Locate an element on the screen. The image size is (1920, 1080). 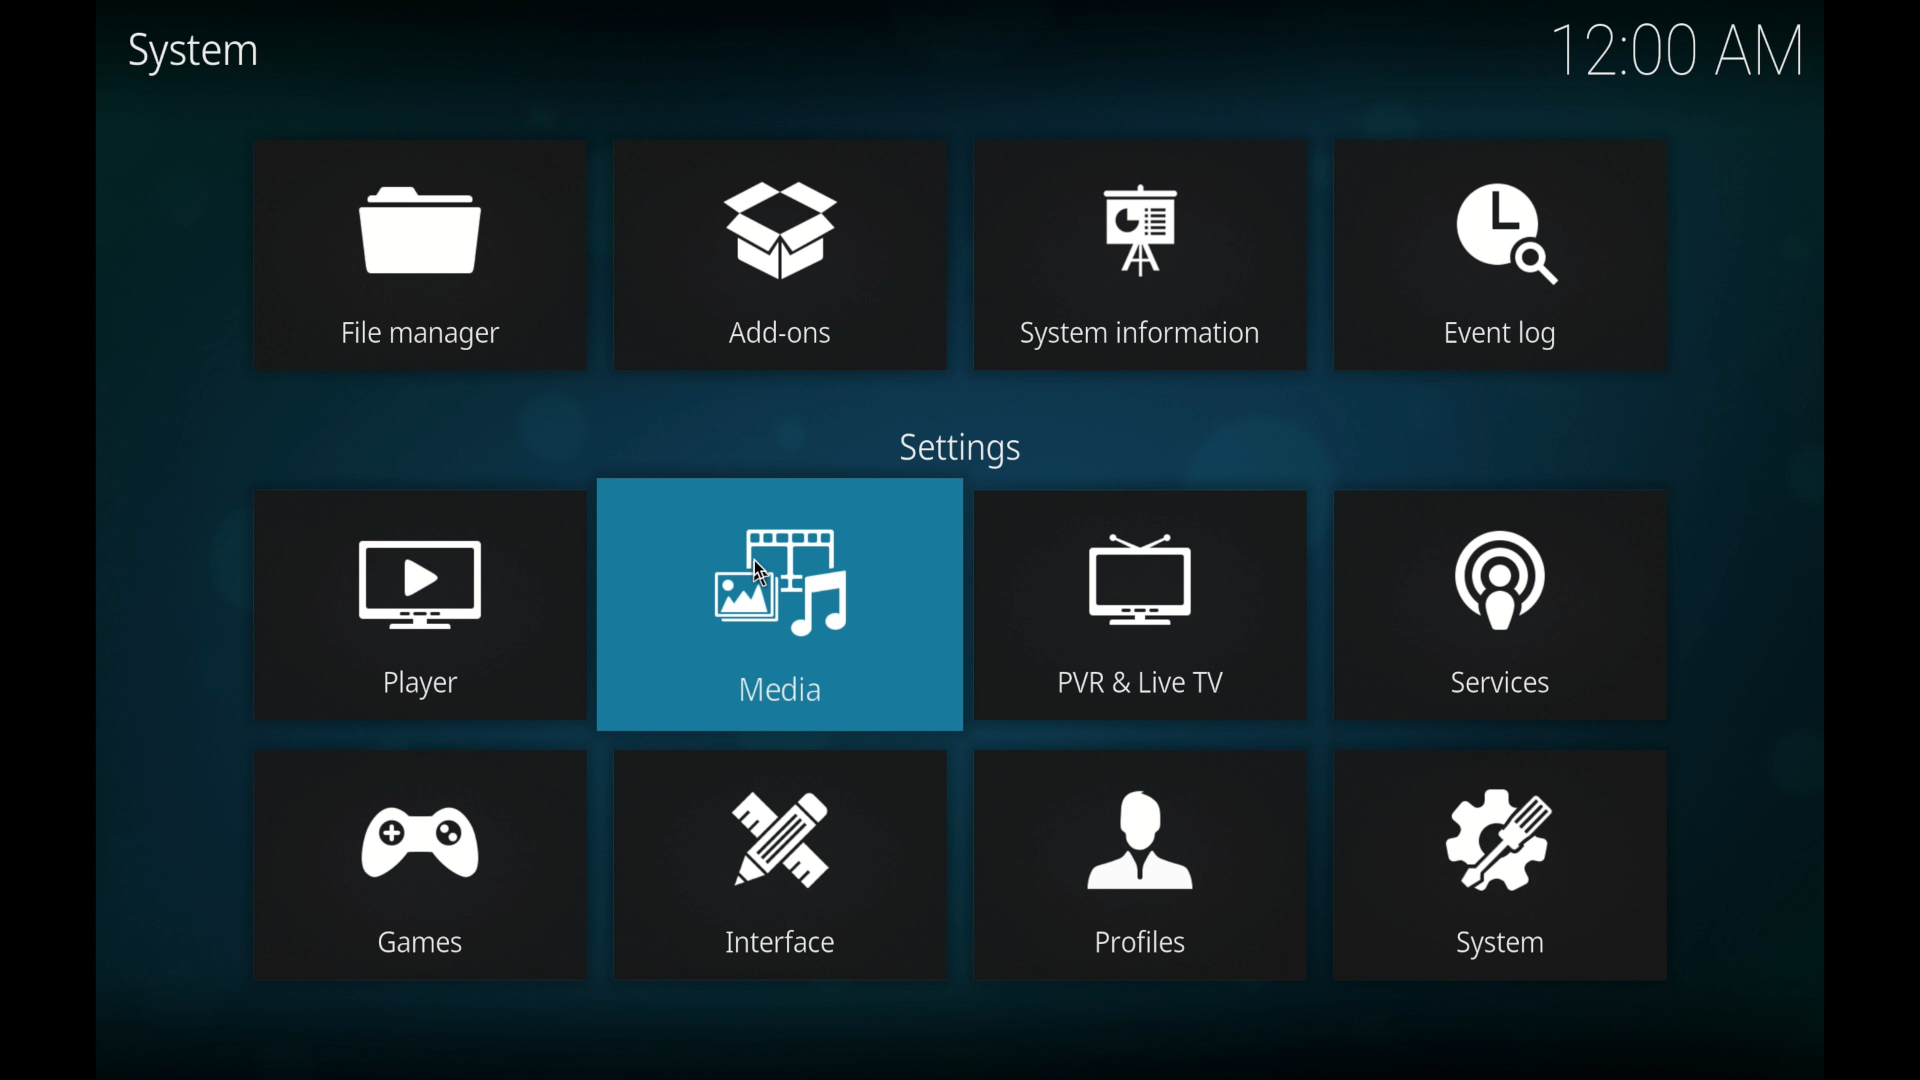
system is located at coordinates (192, 52).